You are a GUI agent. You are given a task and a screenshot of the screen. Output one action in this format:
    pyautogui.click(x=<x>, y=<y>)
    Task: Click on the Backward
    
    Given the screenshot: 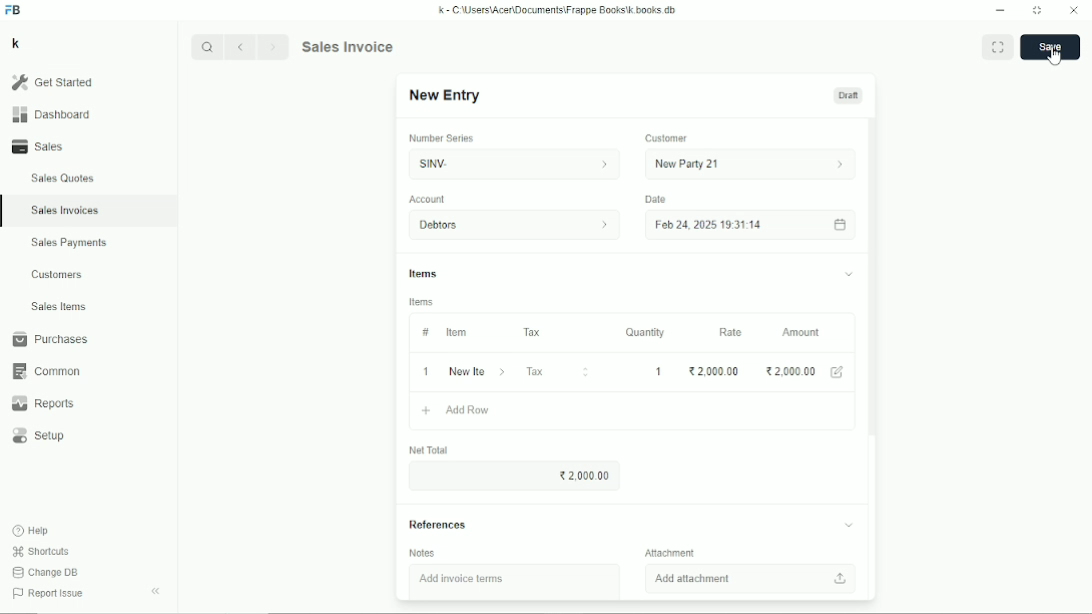 What is the action you would take?
    pyautogui.click(x=244, y=46)
    